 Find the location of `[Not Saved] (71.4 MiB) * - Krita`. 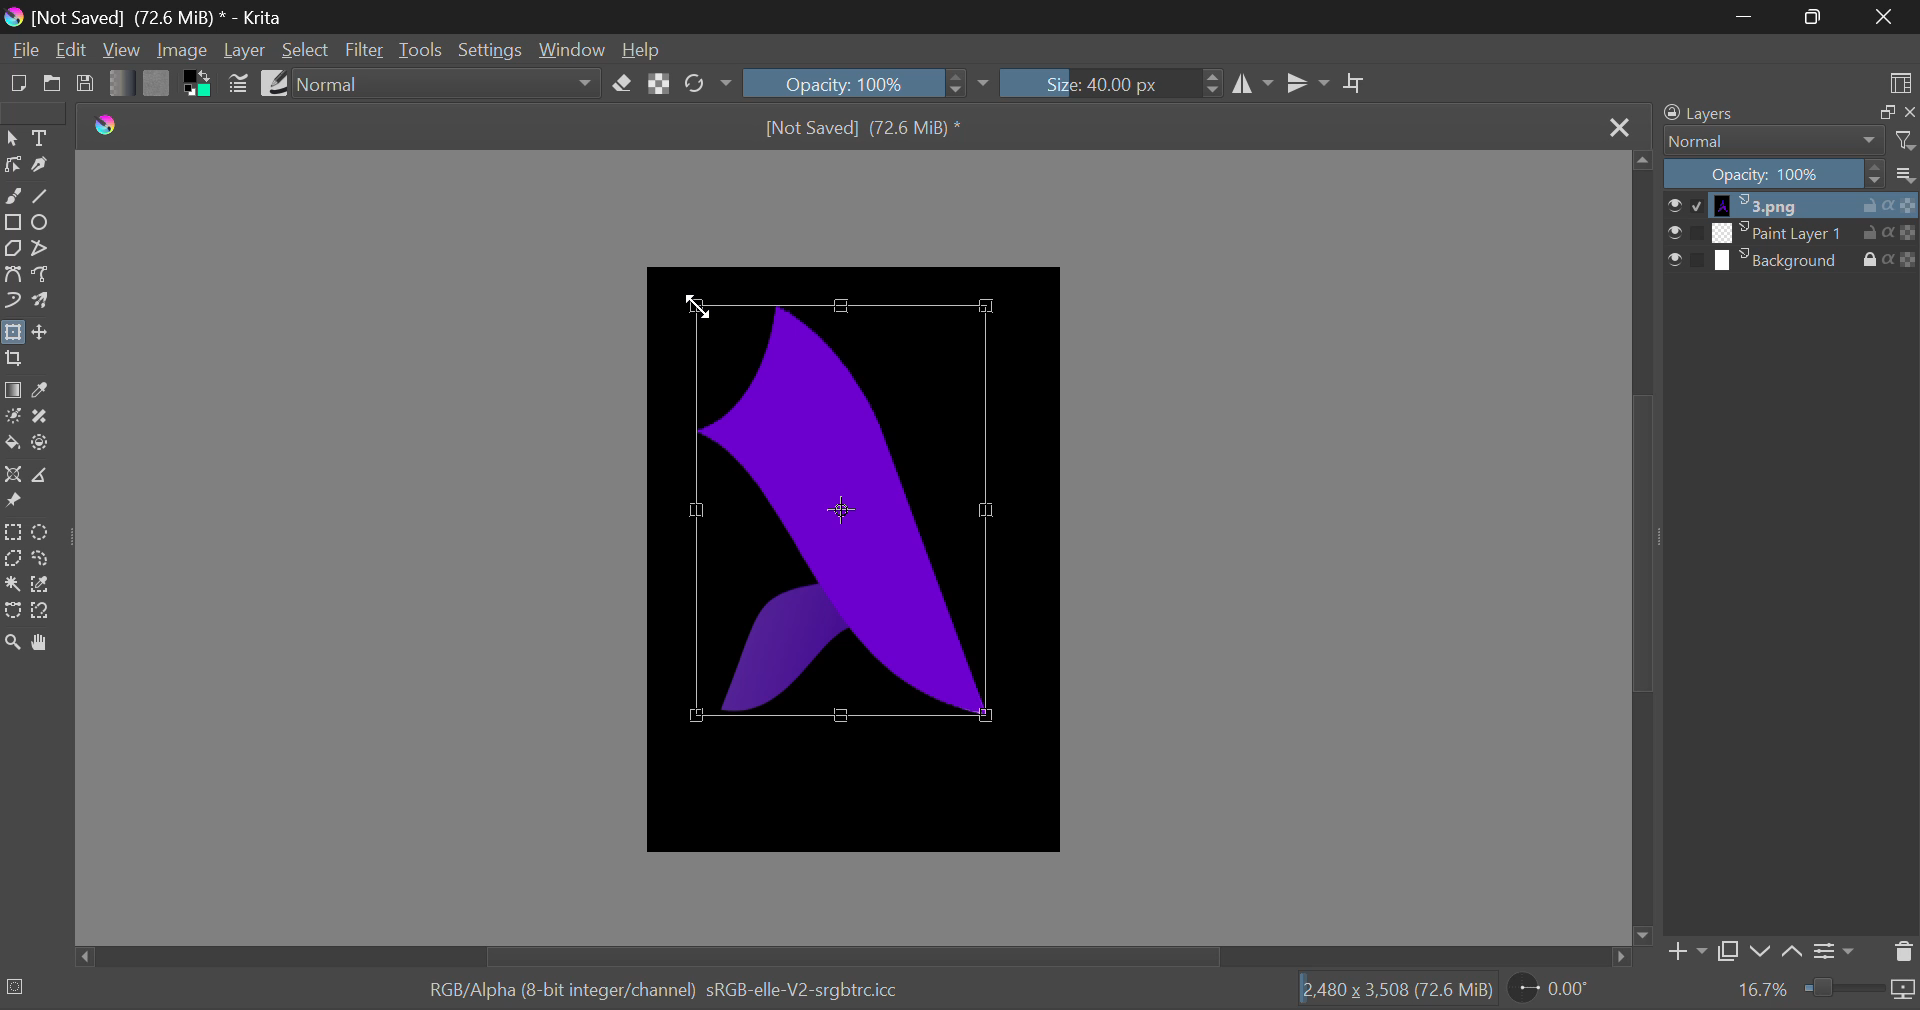

[Not Saved] (71.4 MiB) * - Krita is located at coordinates (160, 17).